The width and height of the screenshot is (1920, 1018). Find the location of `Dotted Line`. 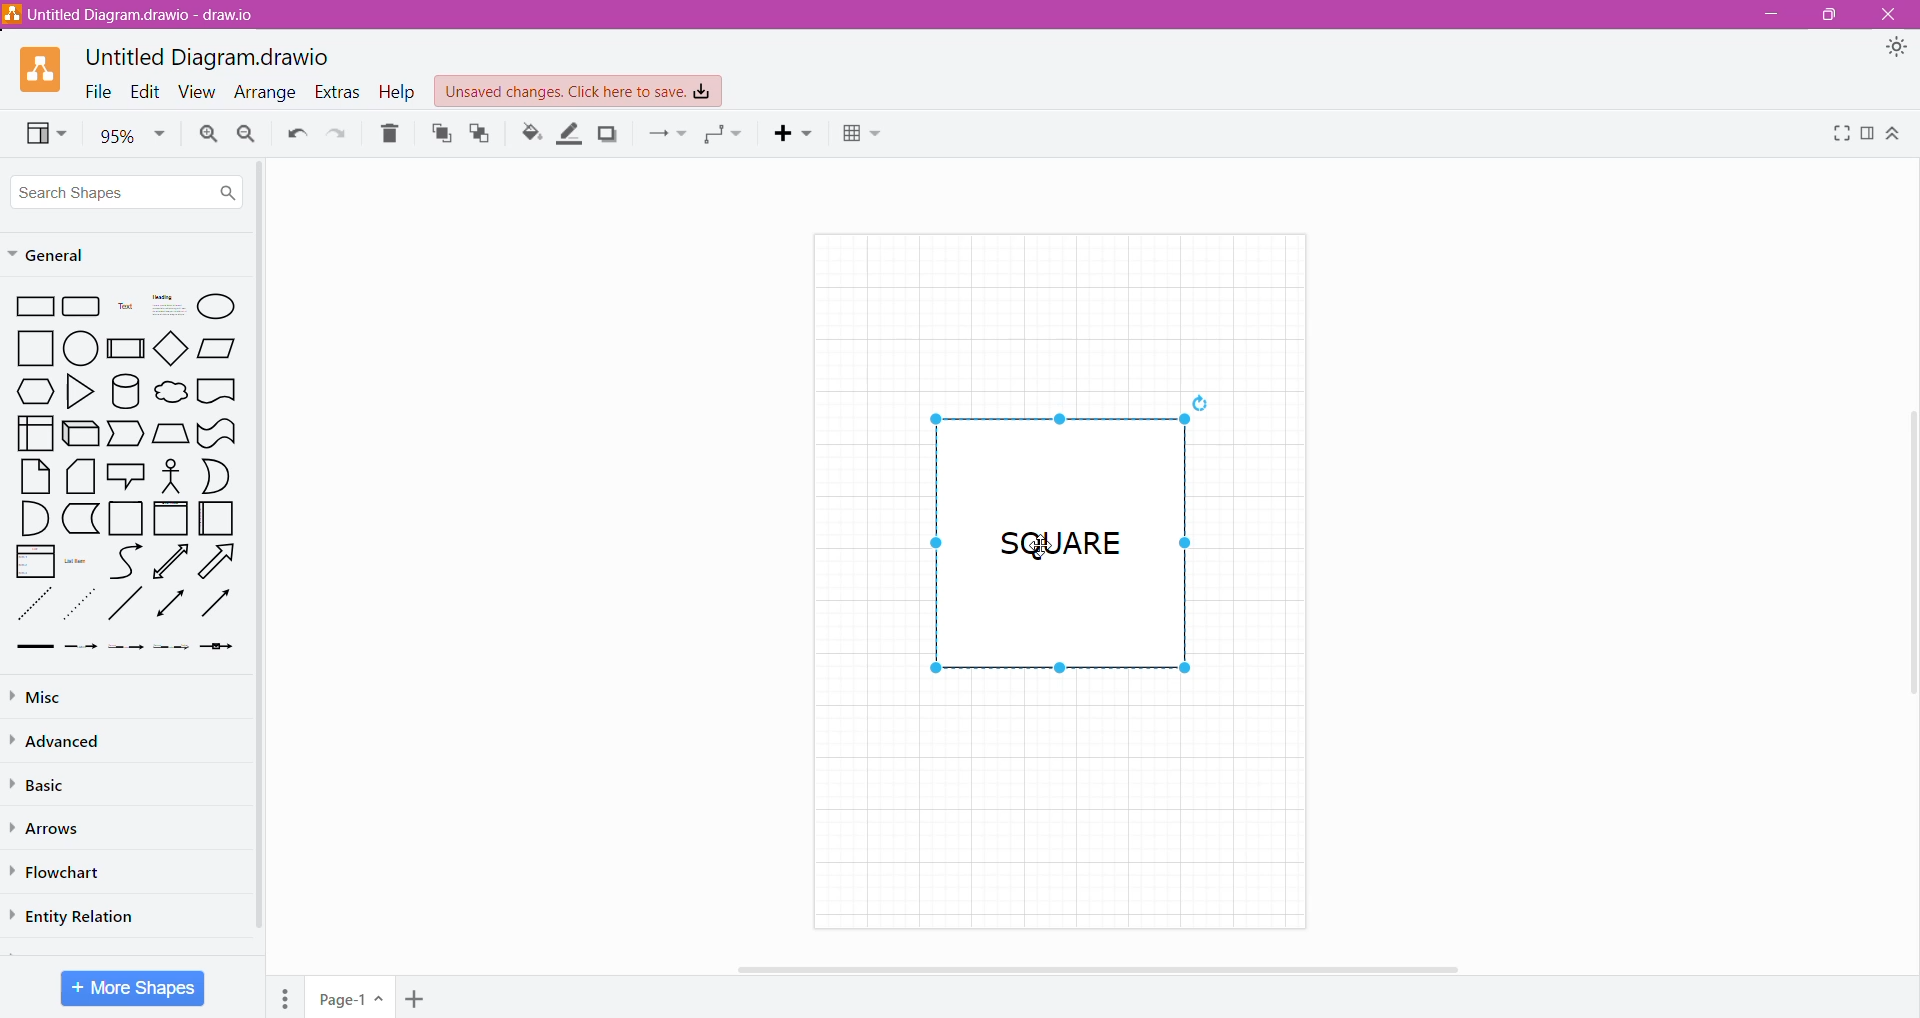

Dotted Line is located at coordinates (32, 605).